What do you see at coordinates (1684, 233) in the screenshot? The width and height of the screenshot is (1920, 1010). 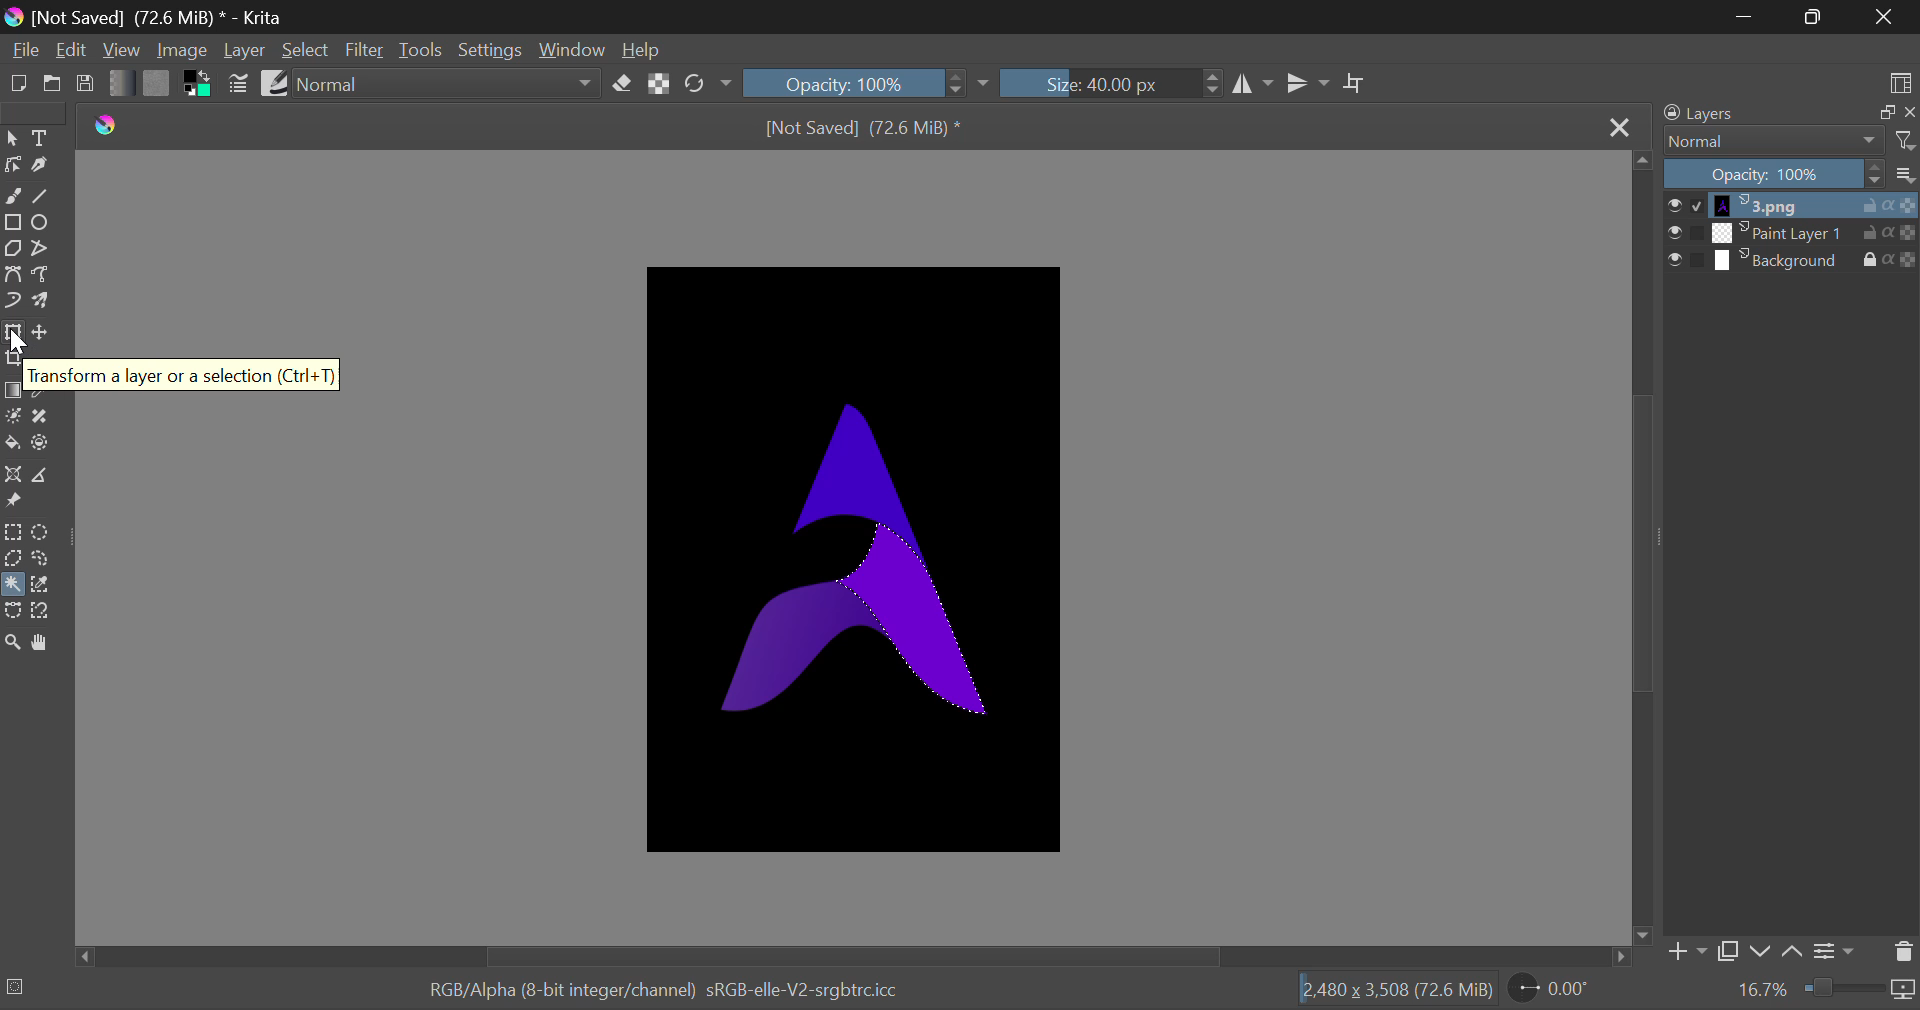 I see `checkbox` at bounding box center [1684, 233].